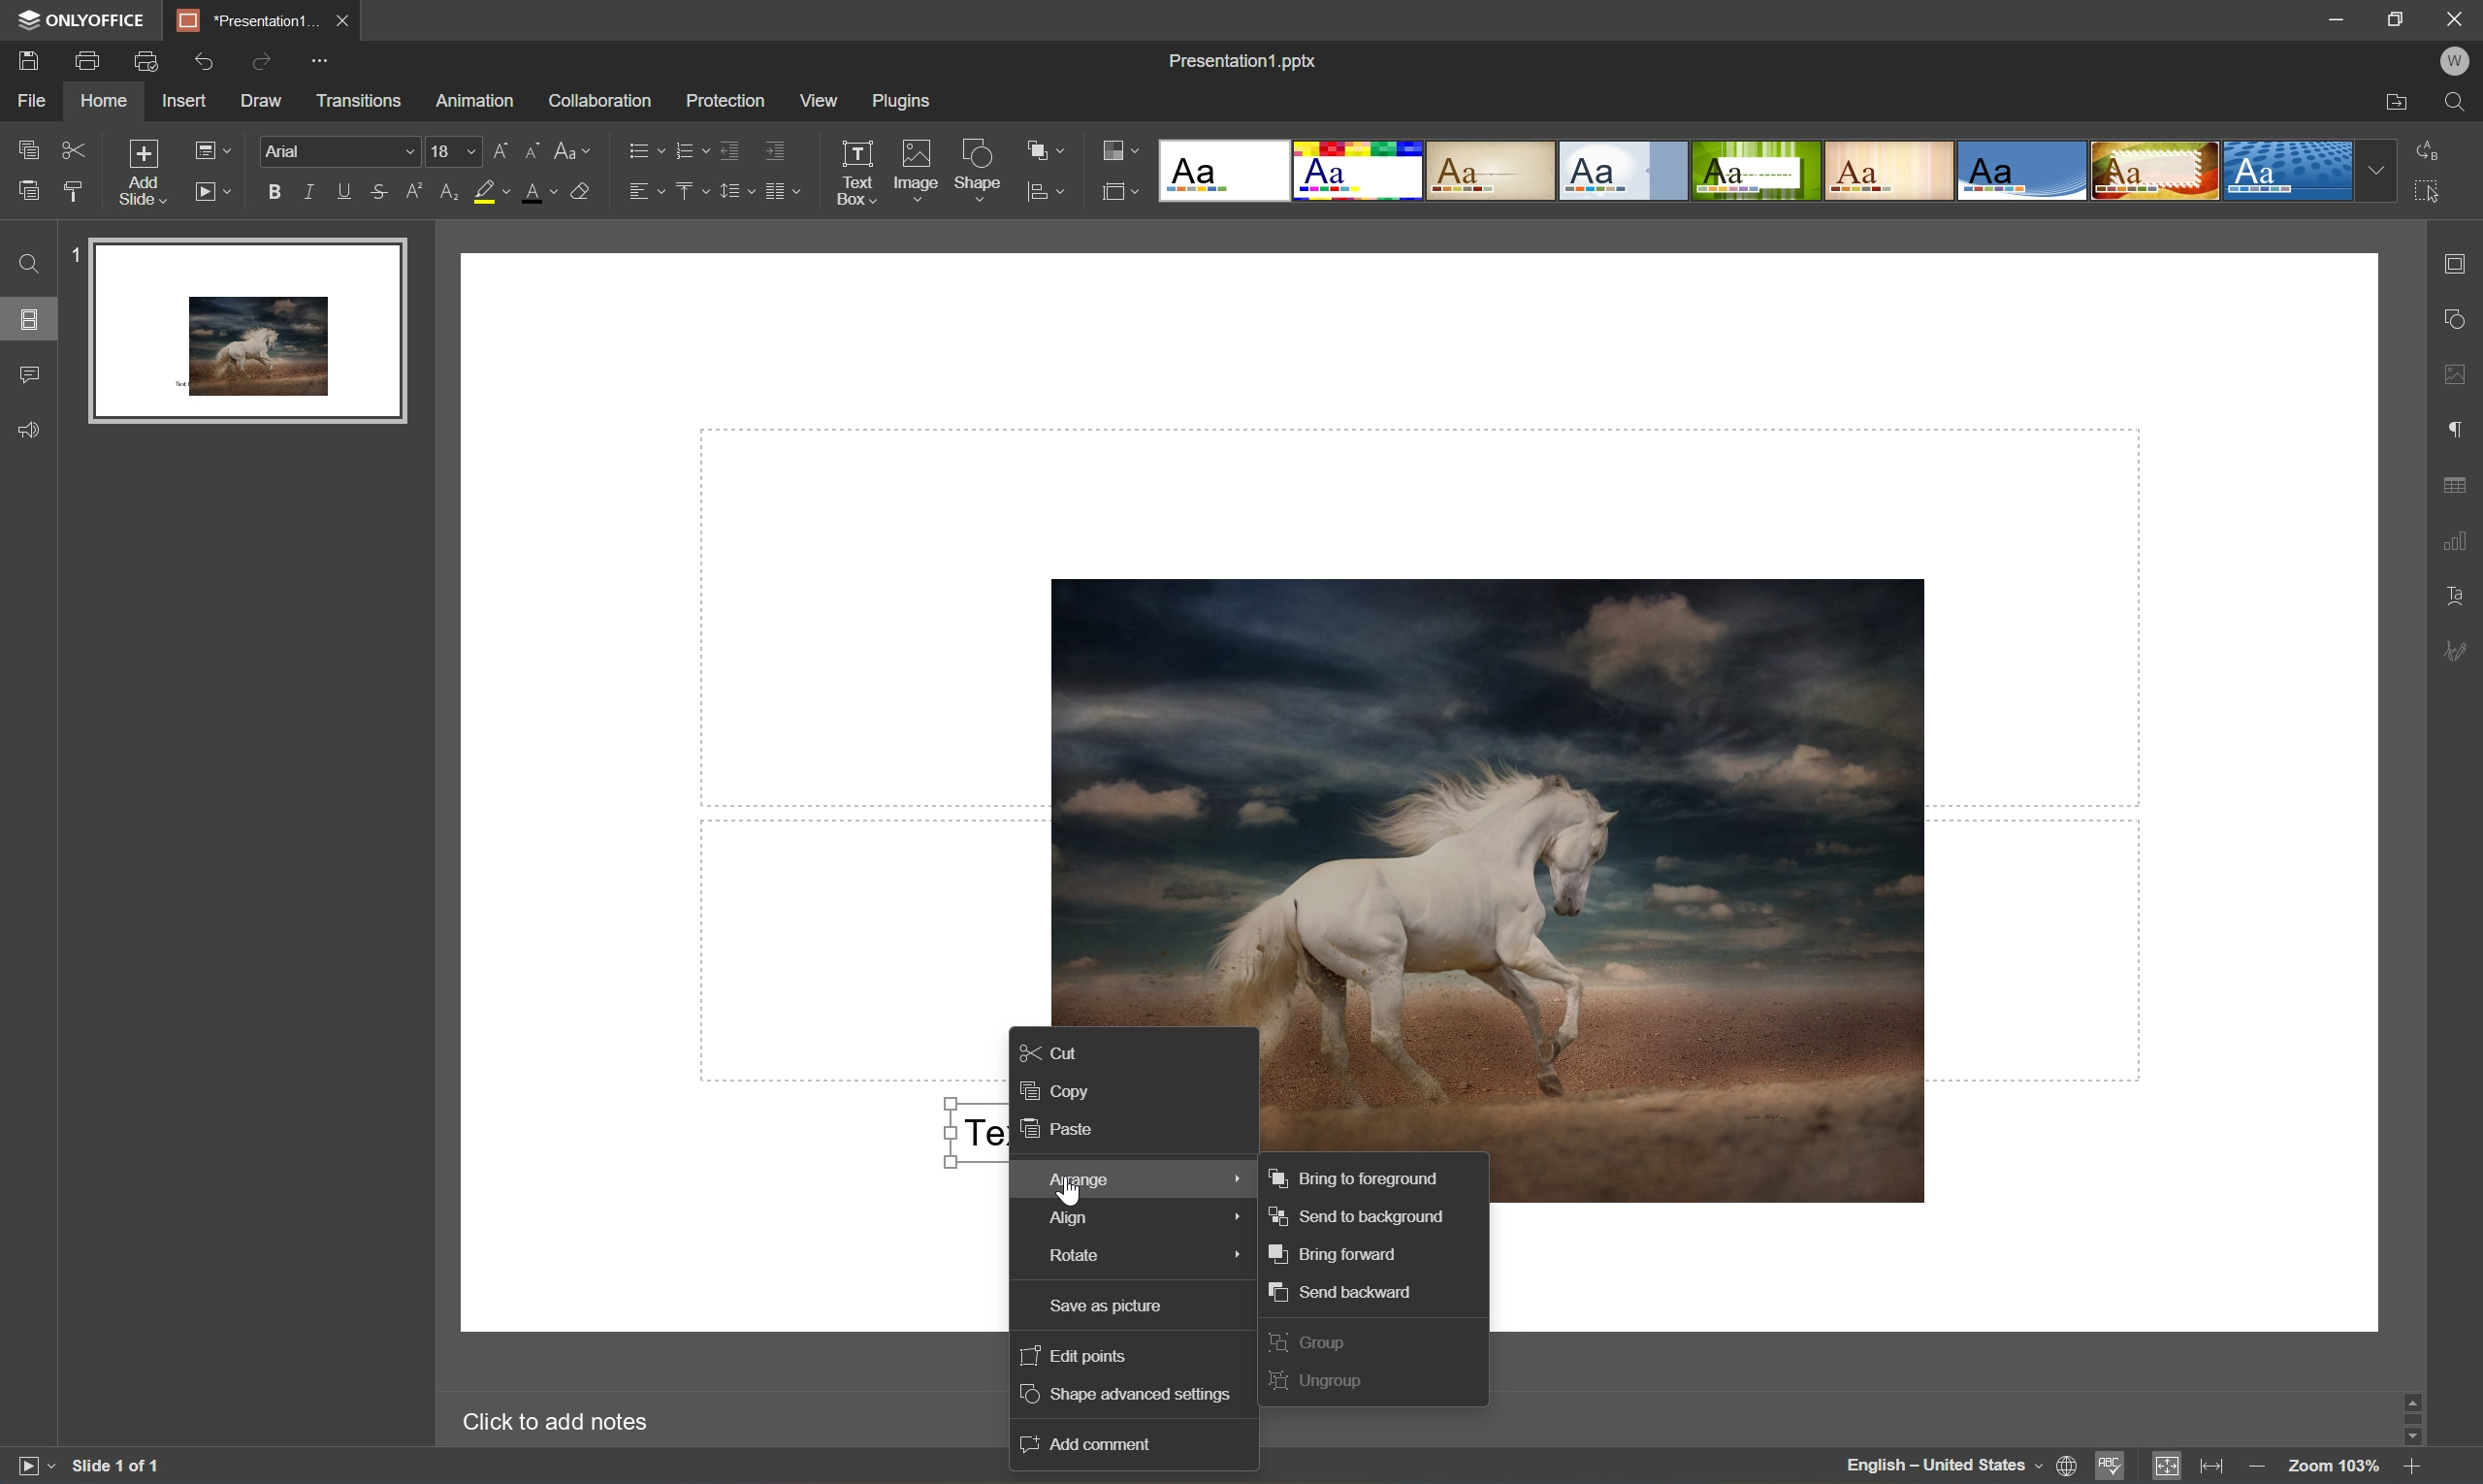 This screenshot has width=2483, height=1484. What do you see at coordinates (1055, 1049) in the screenshot?
I see `Cut` at bounding box center [1055, 1049].